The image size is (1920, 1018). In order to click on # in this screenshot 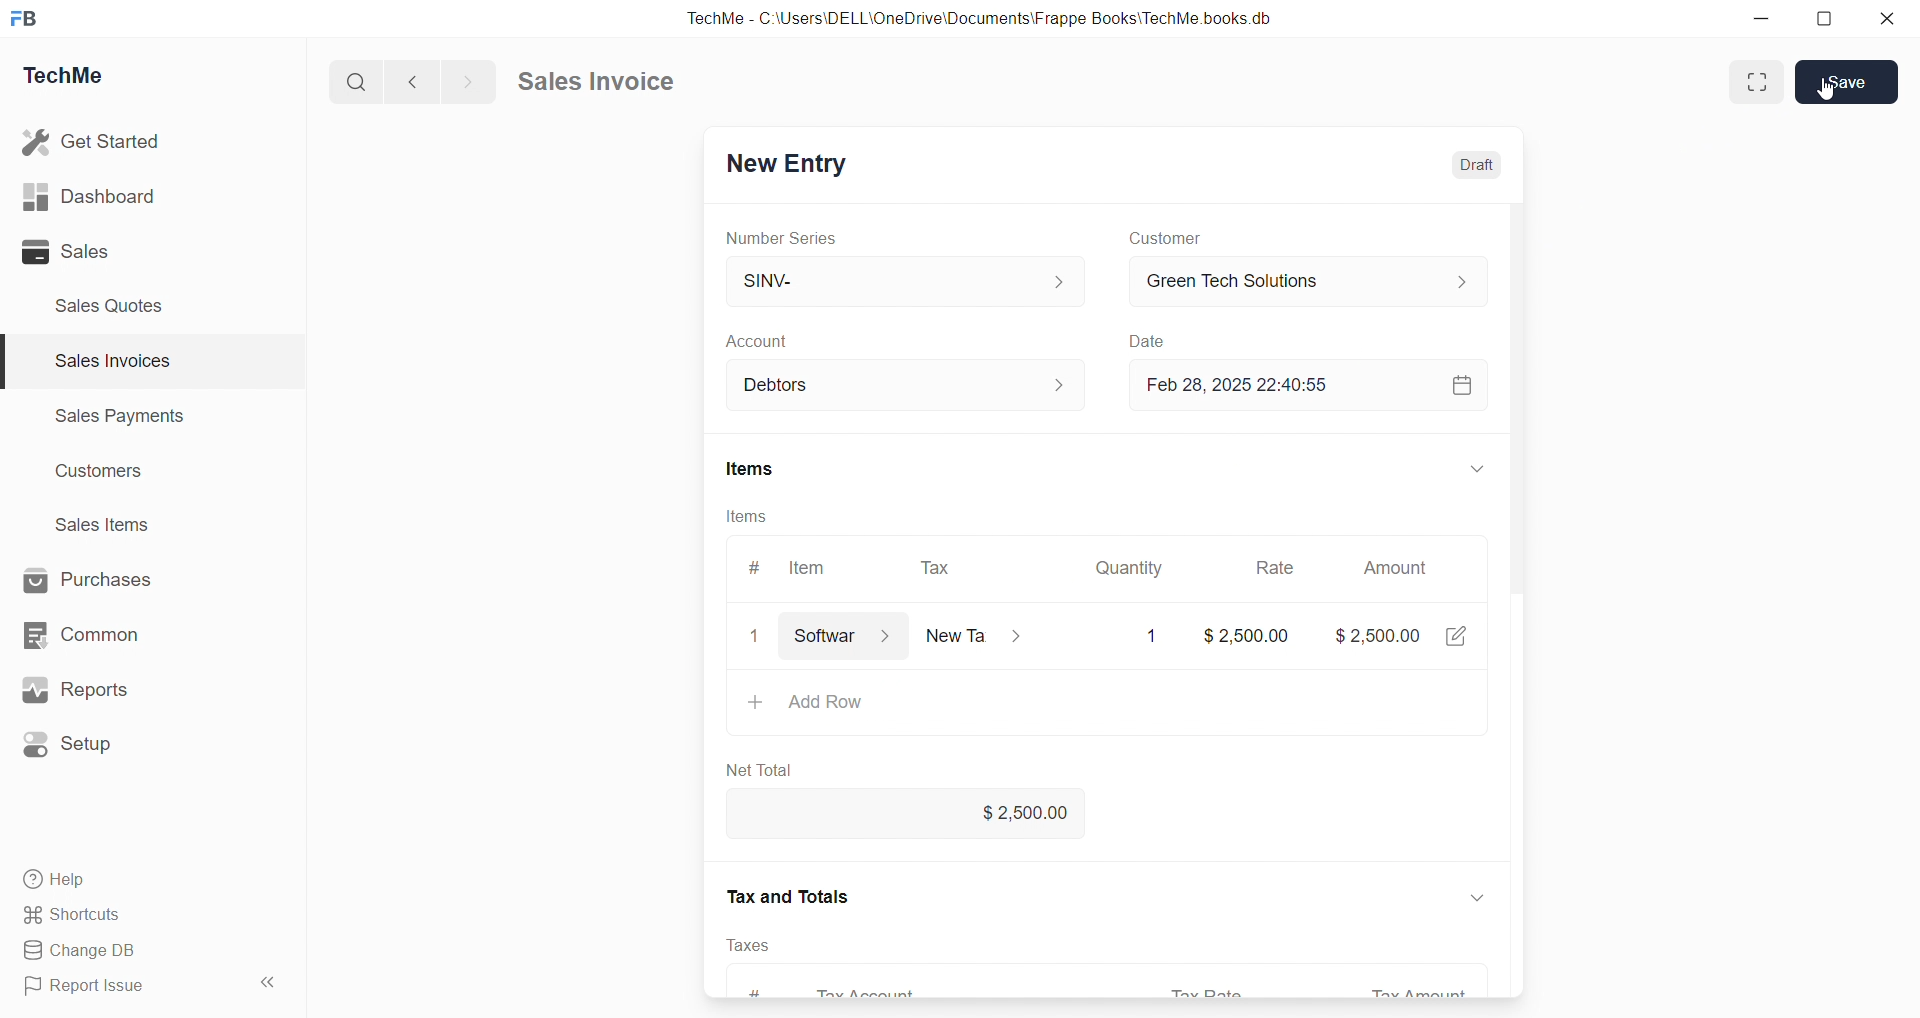, I will do `click(755, 568)`.